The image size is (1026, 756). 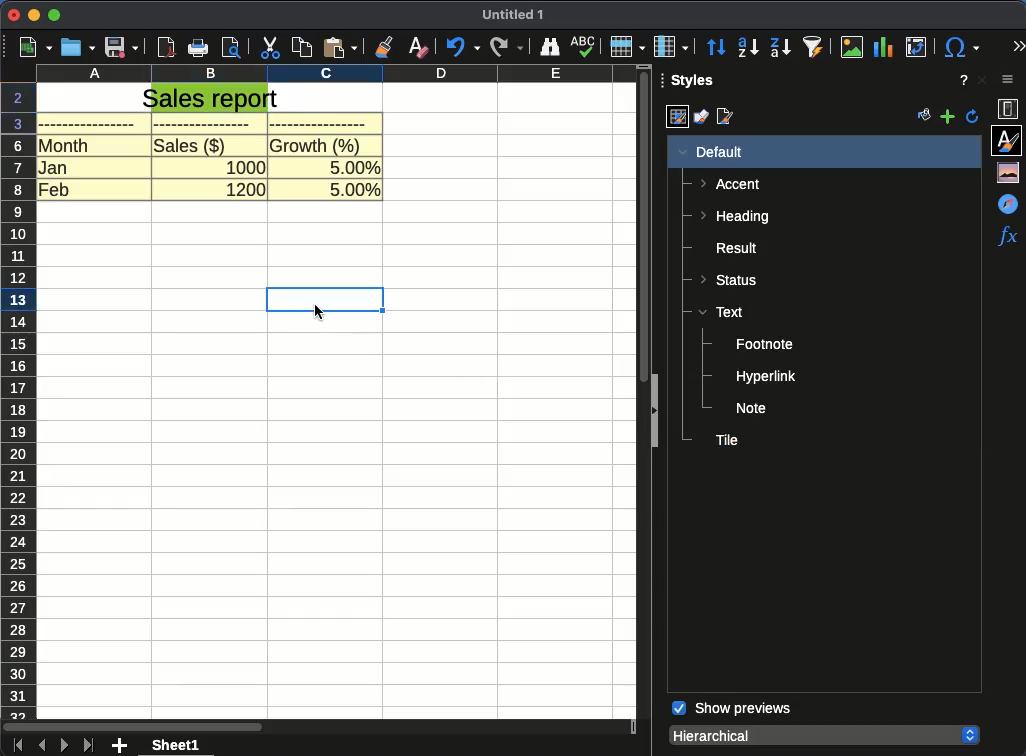 I want to click on blank, so click(x=88, y=124).